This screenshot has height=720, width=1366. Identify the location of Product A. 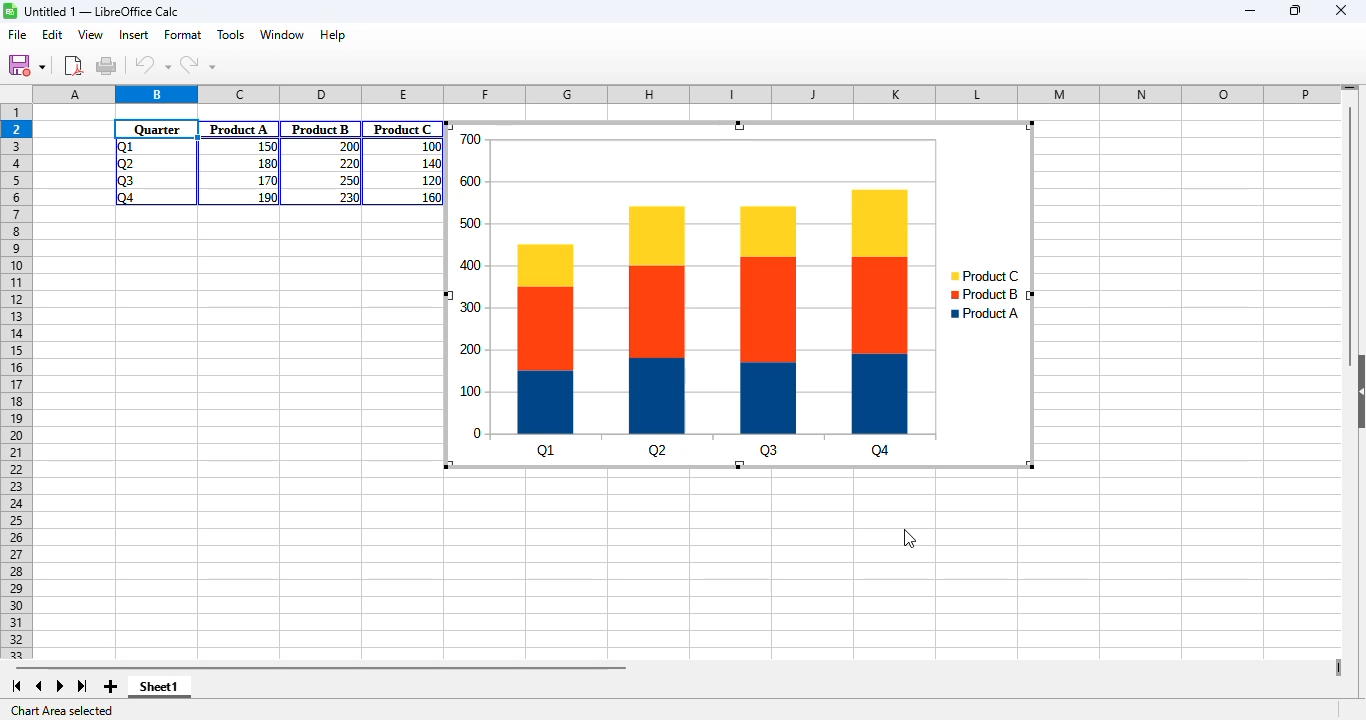
(239, 129).